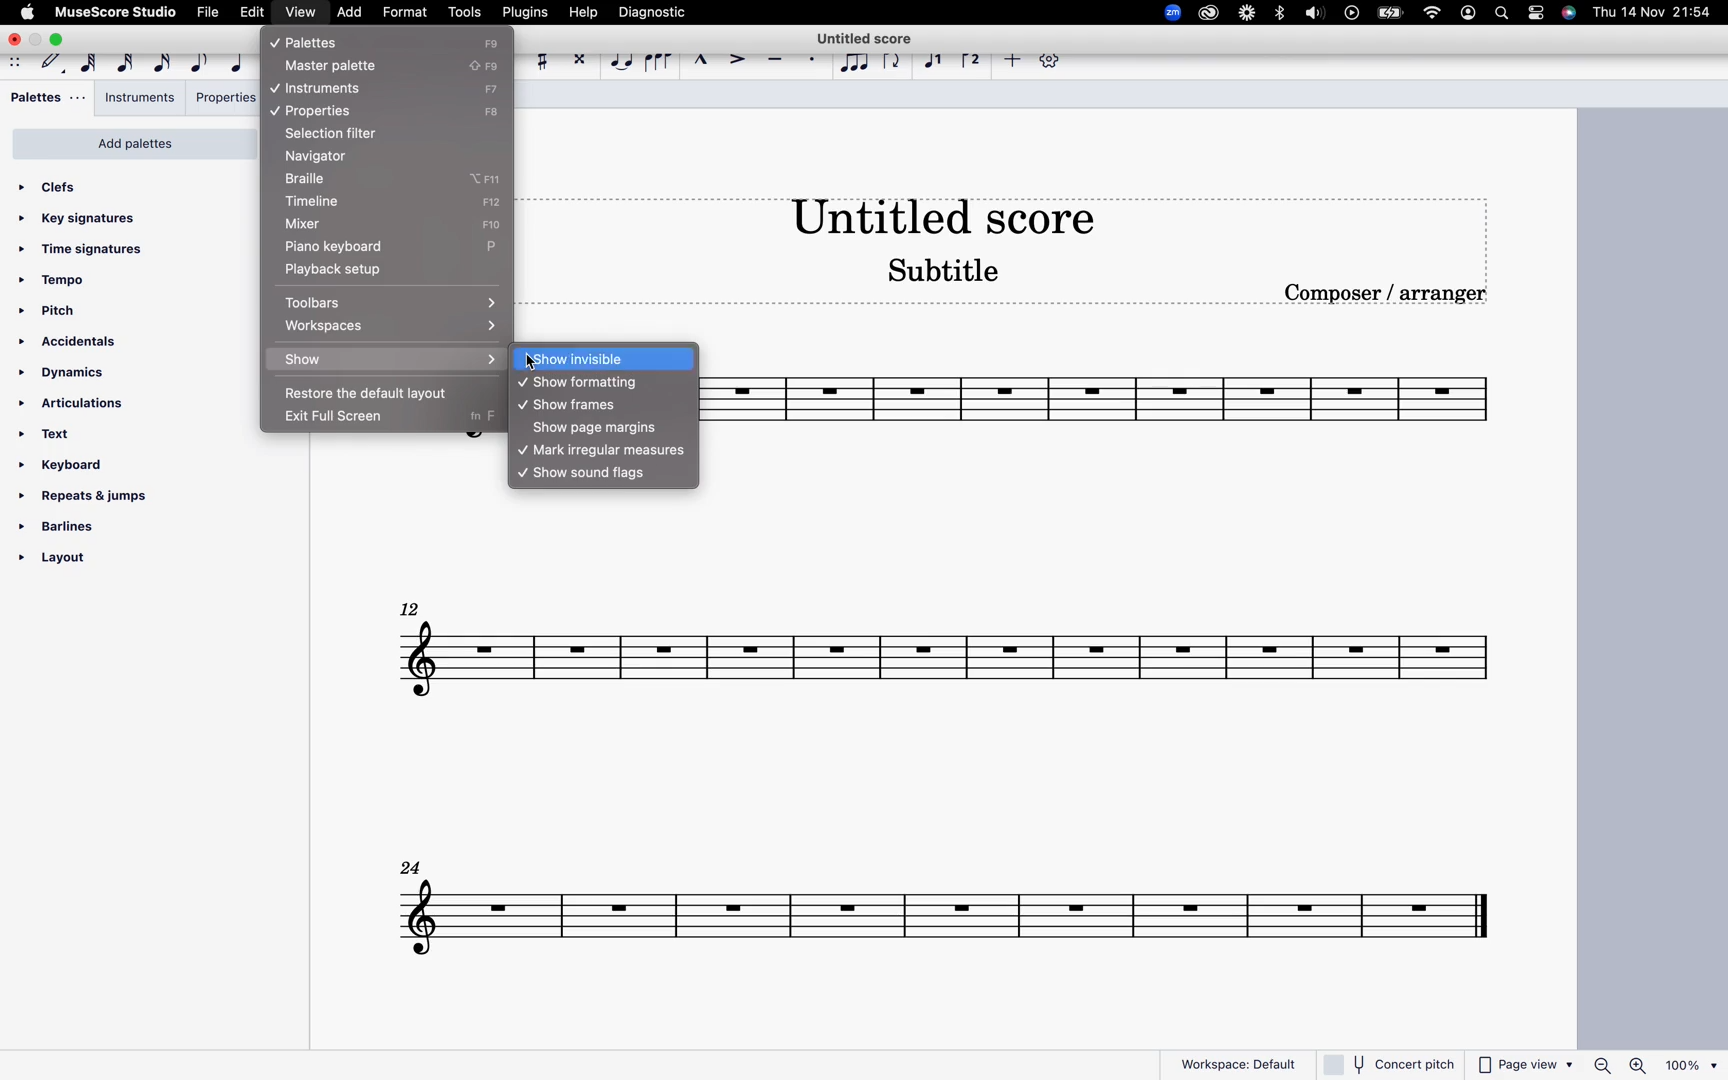 This screenshot has height=1080, width=1728. Describe the element at coordinates (302, 11) in the screenshot. I see `view` at that location.